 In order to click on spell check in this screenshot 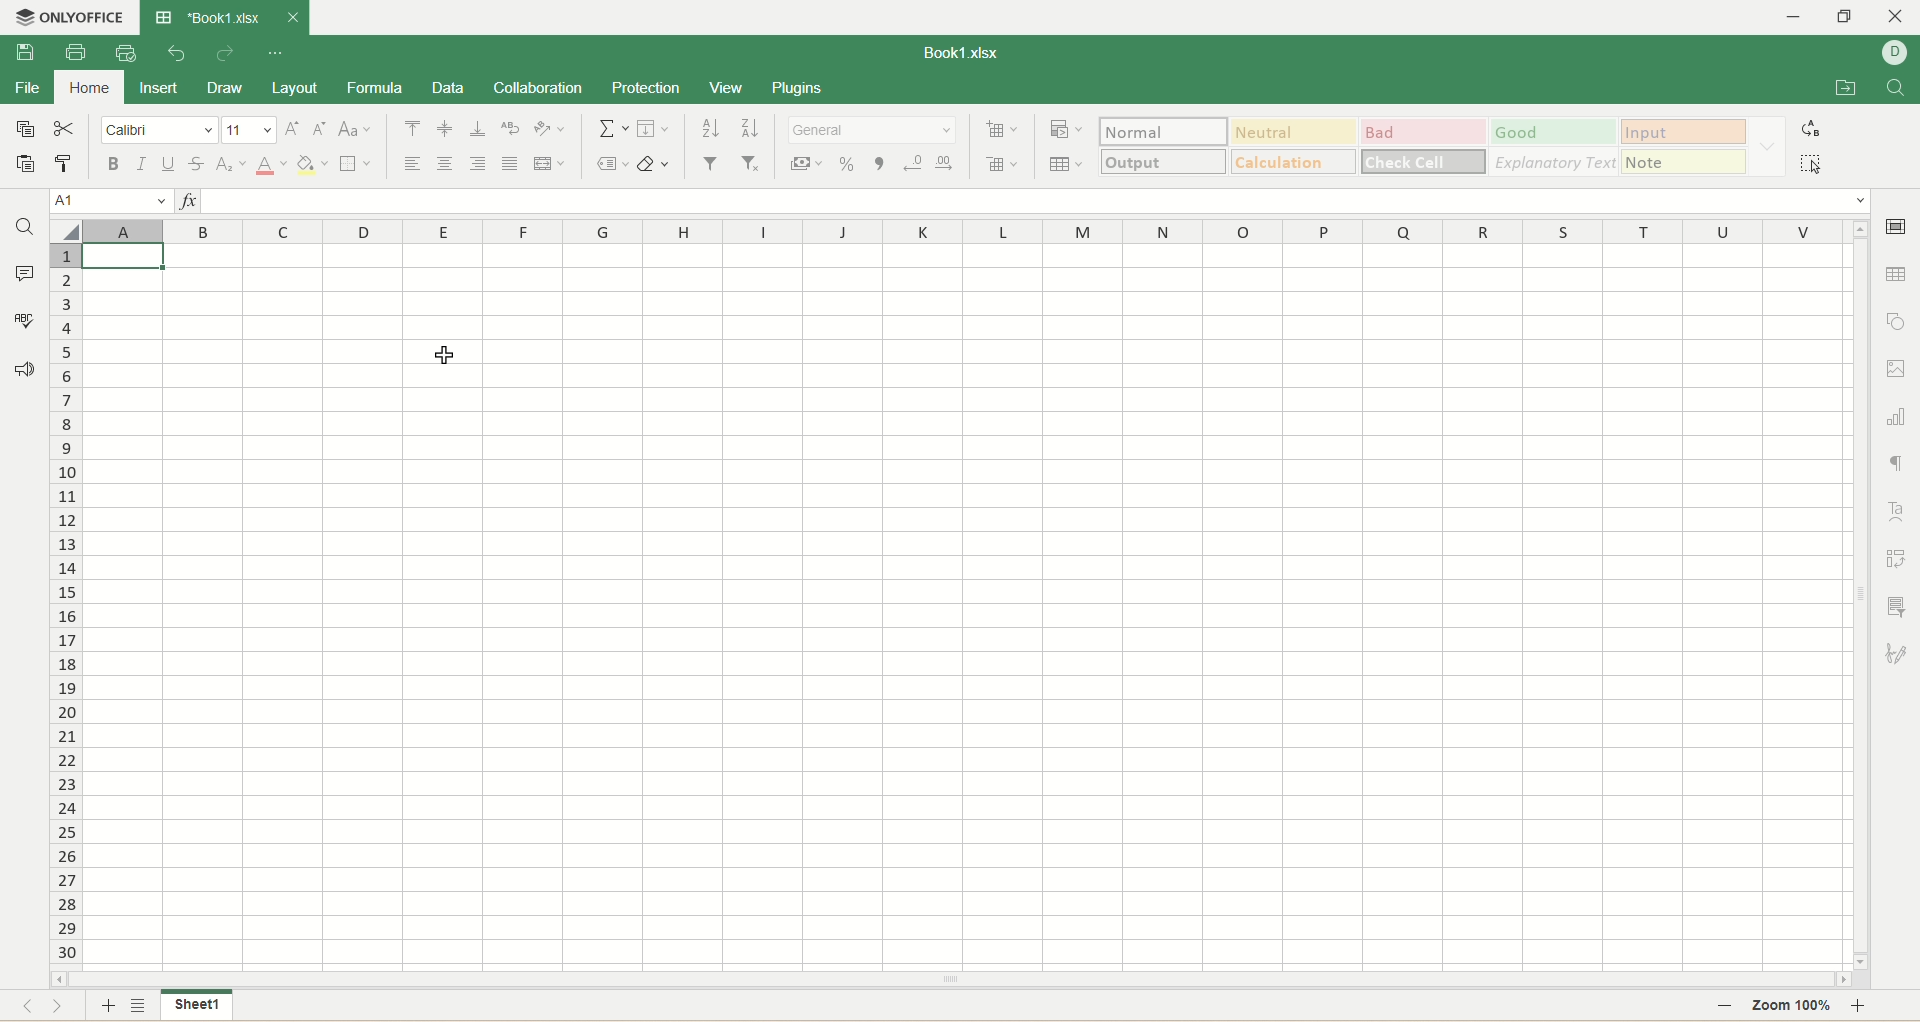, I will do `click(25, 323)`.